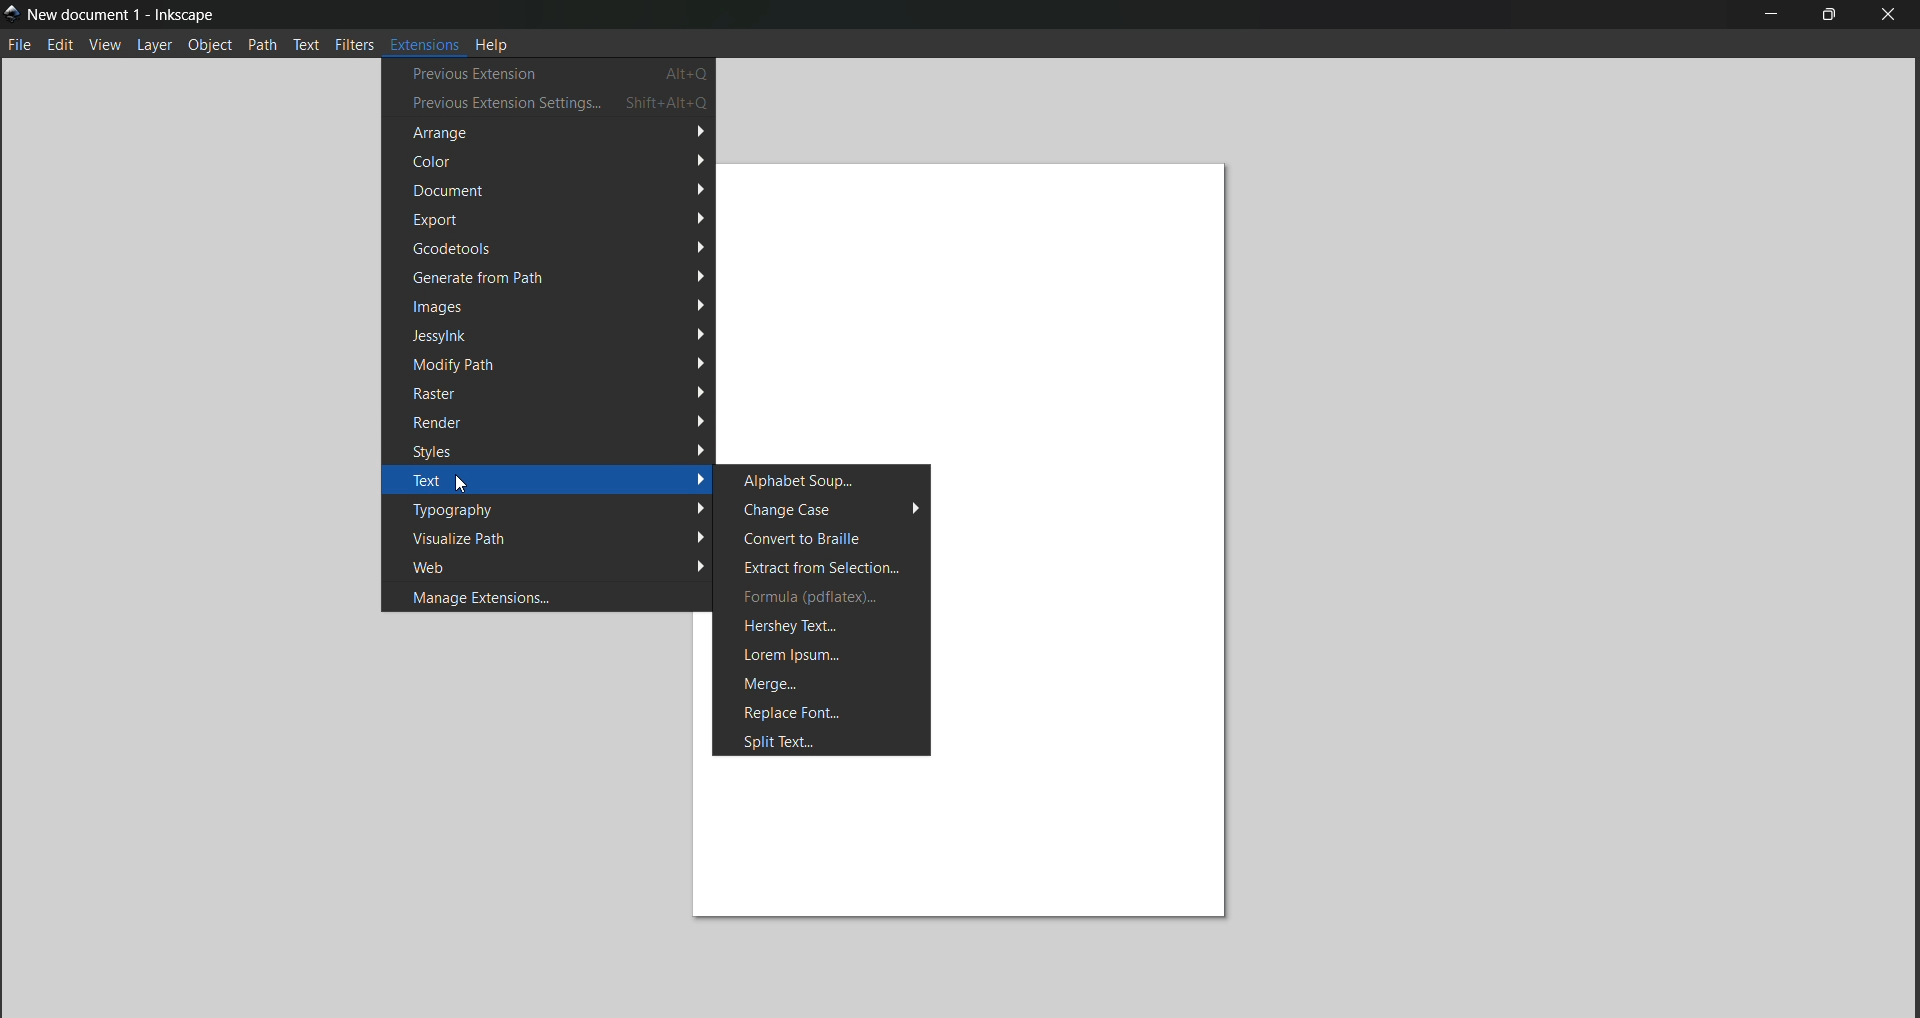 The height and width of the screenshot is (1018, 1920). I want to click on Convert to Braille, so click(822, 538).